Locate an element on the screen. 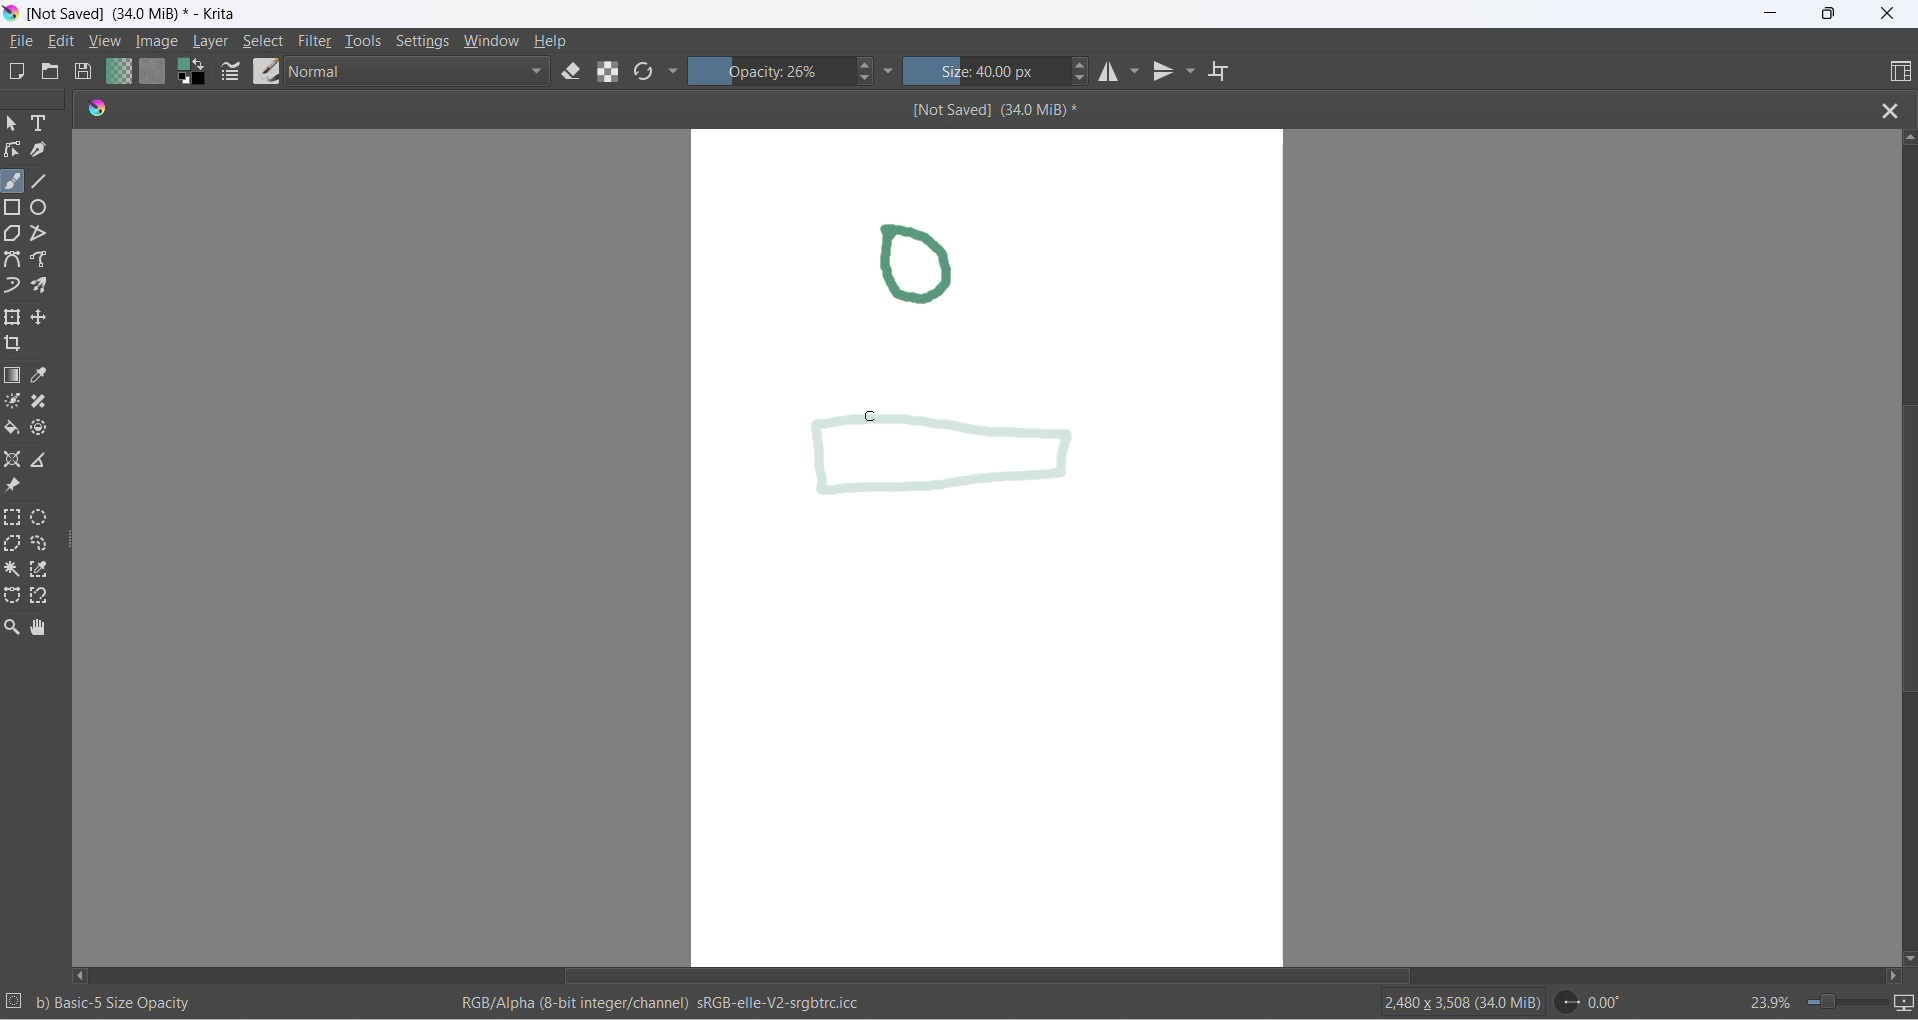  scroll down button is located at coordinates (1906, 957).